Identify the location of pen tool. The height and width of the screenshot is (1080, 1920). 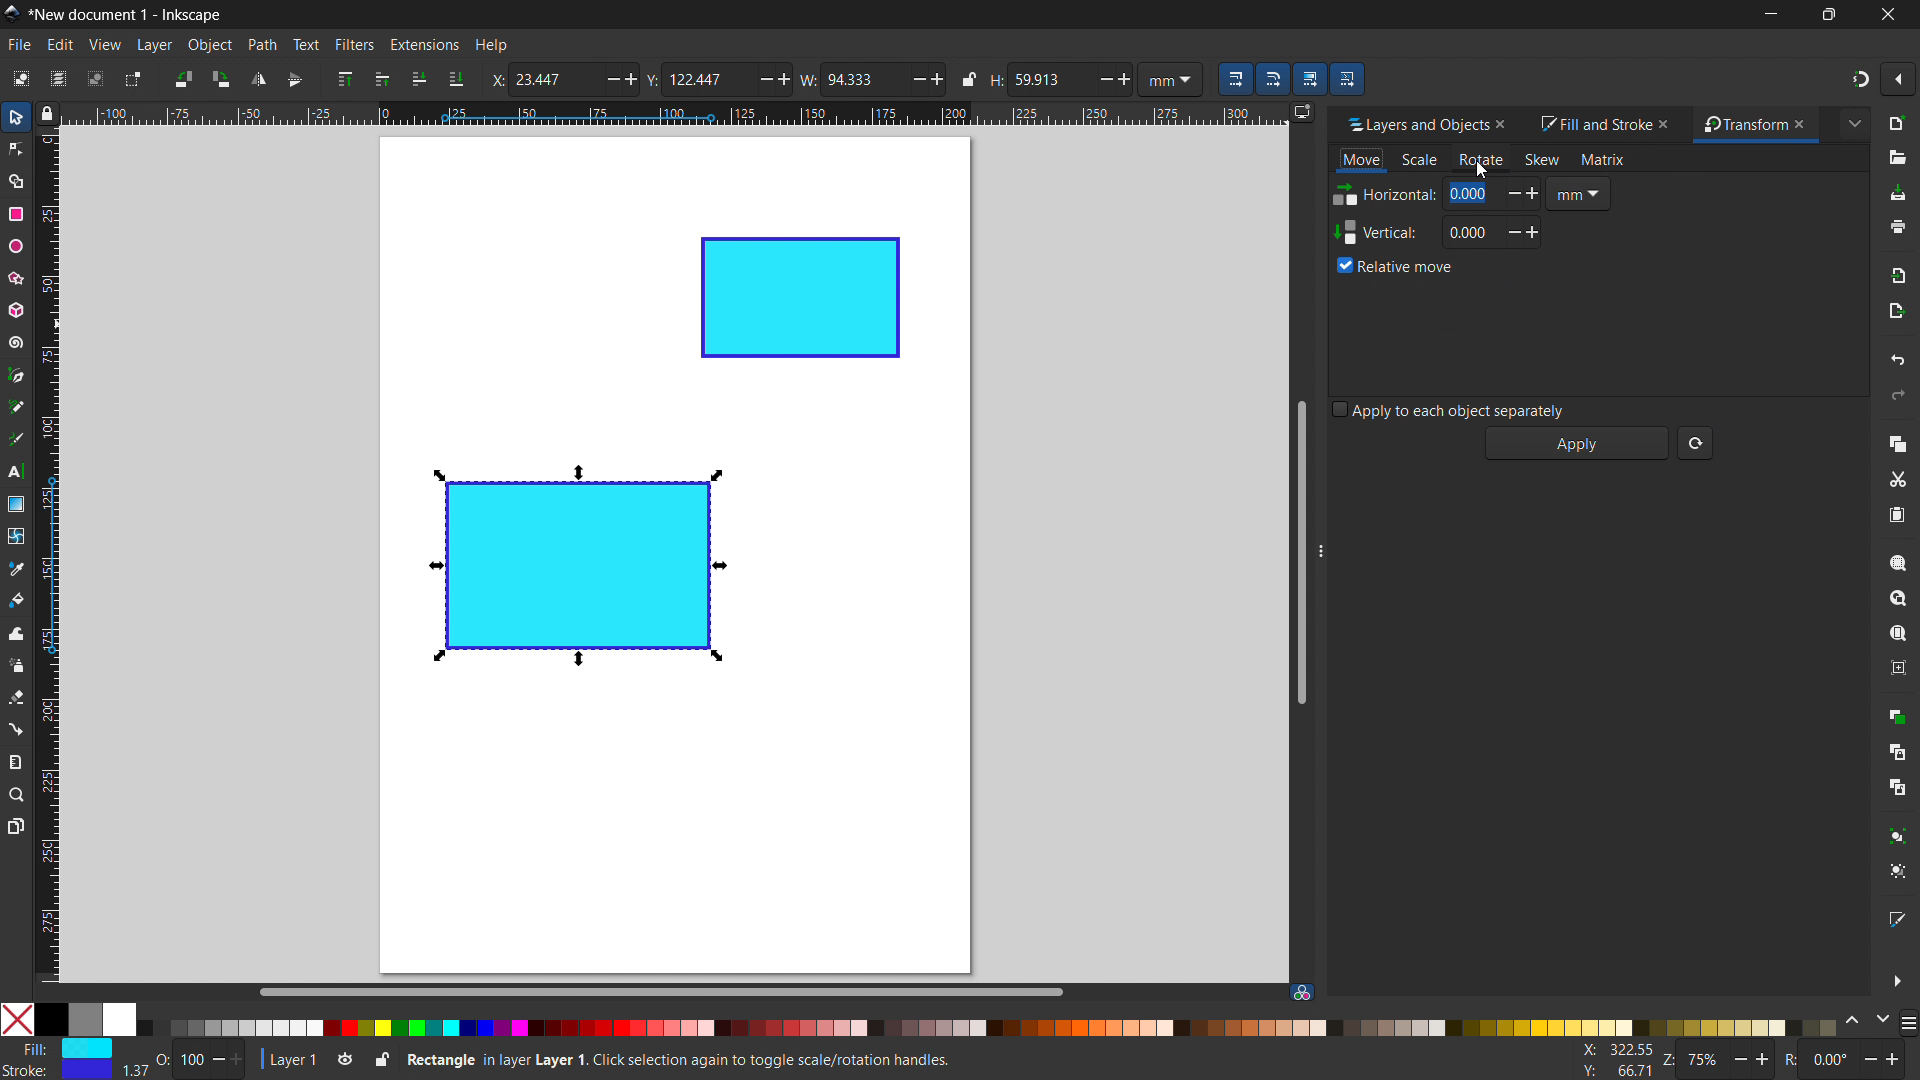
(17, 374).